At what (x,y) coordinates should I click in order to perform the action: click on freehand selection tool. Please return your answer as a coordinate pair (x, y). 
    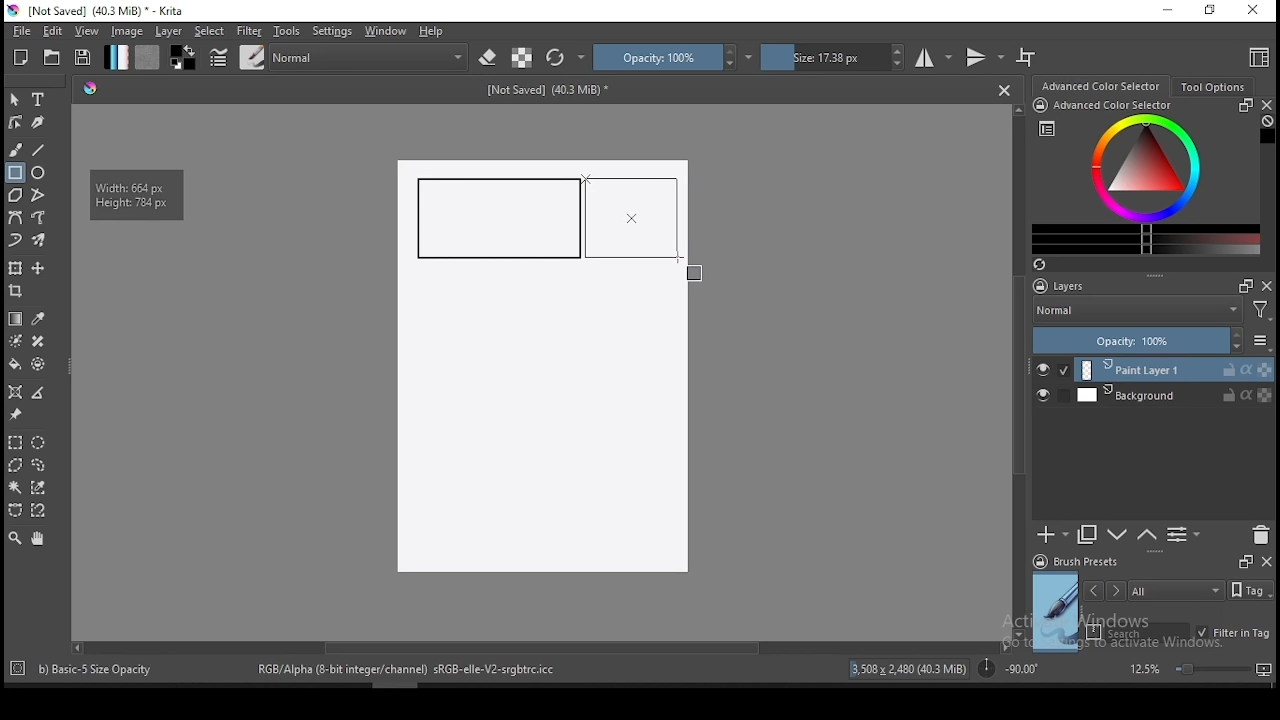
    Looking at the image, I should click on (39, 465).